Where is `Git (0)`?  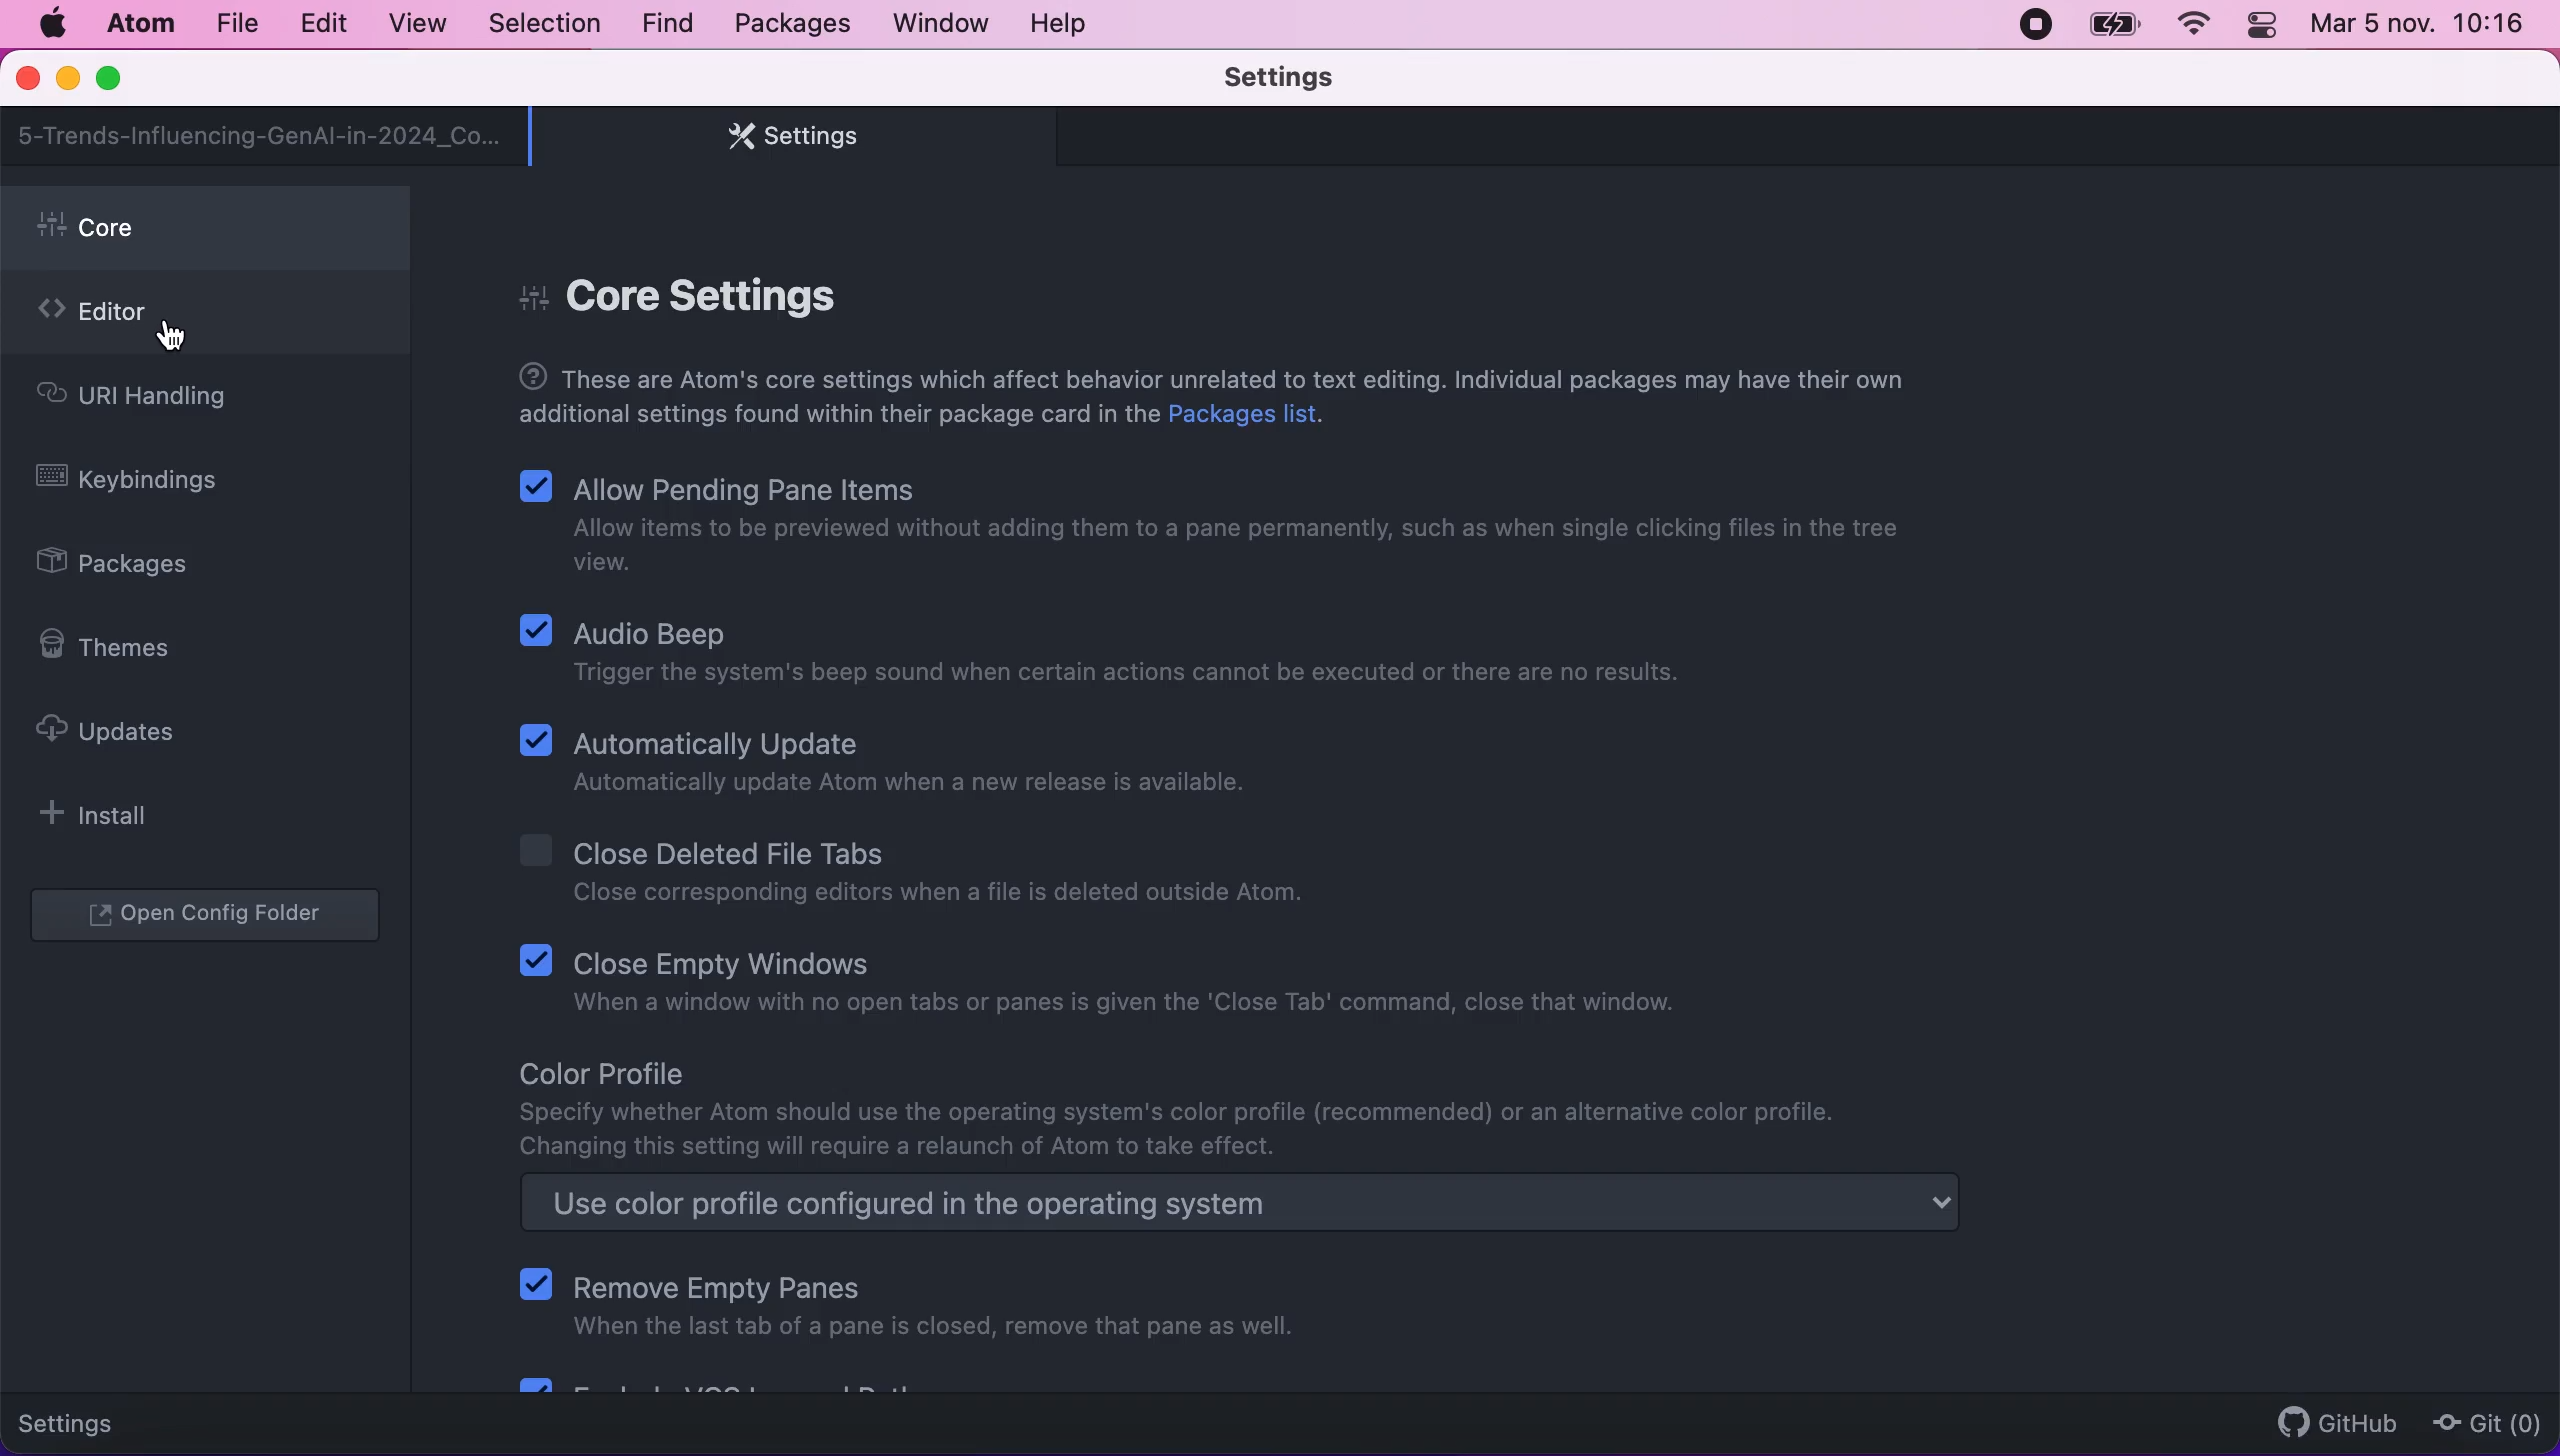
Git (0) is located at coordinates (2481, 1422).